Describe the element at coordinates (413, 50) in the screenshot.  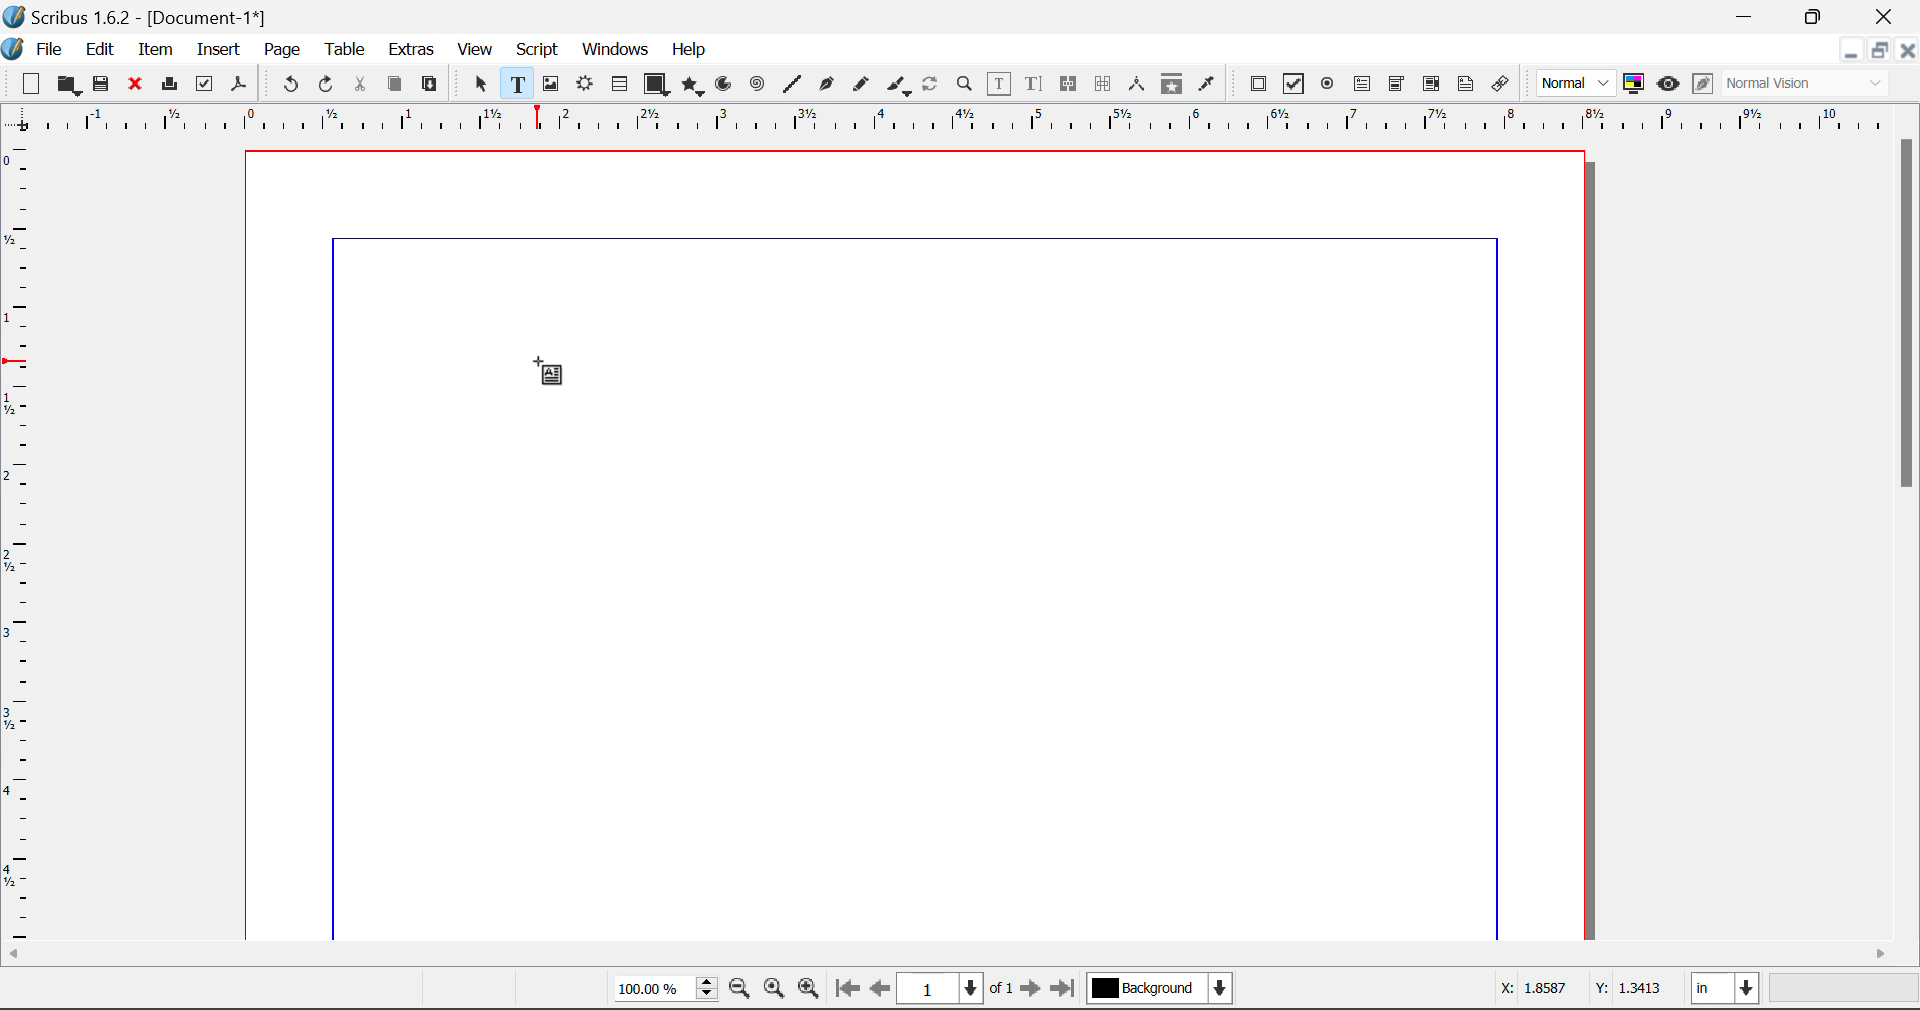
I see `Extras` at that location.